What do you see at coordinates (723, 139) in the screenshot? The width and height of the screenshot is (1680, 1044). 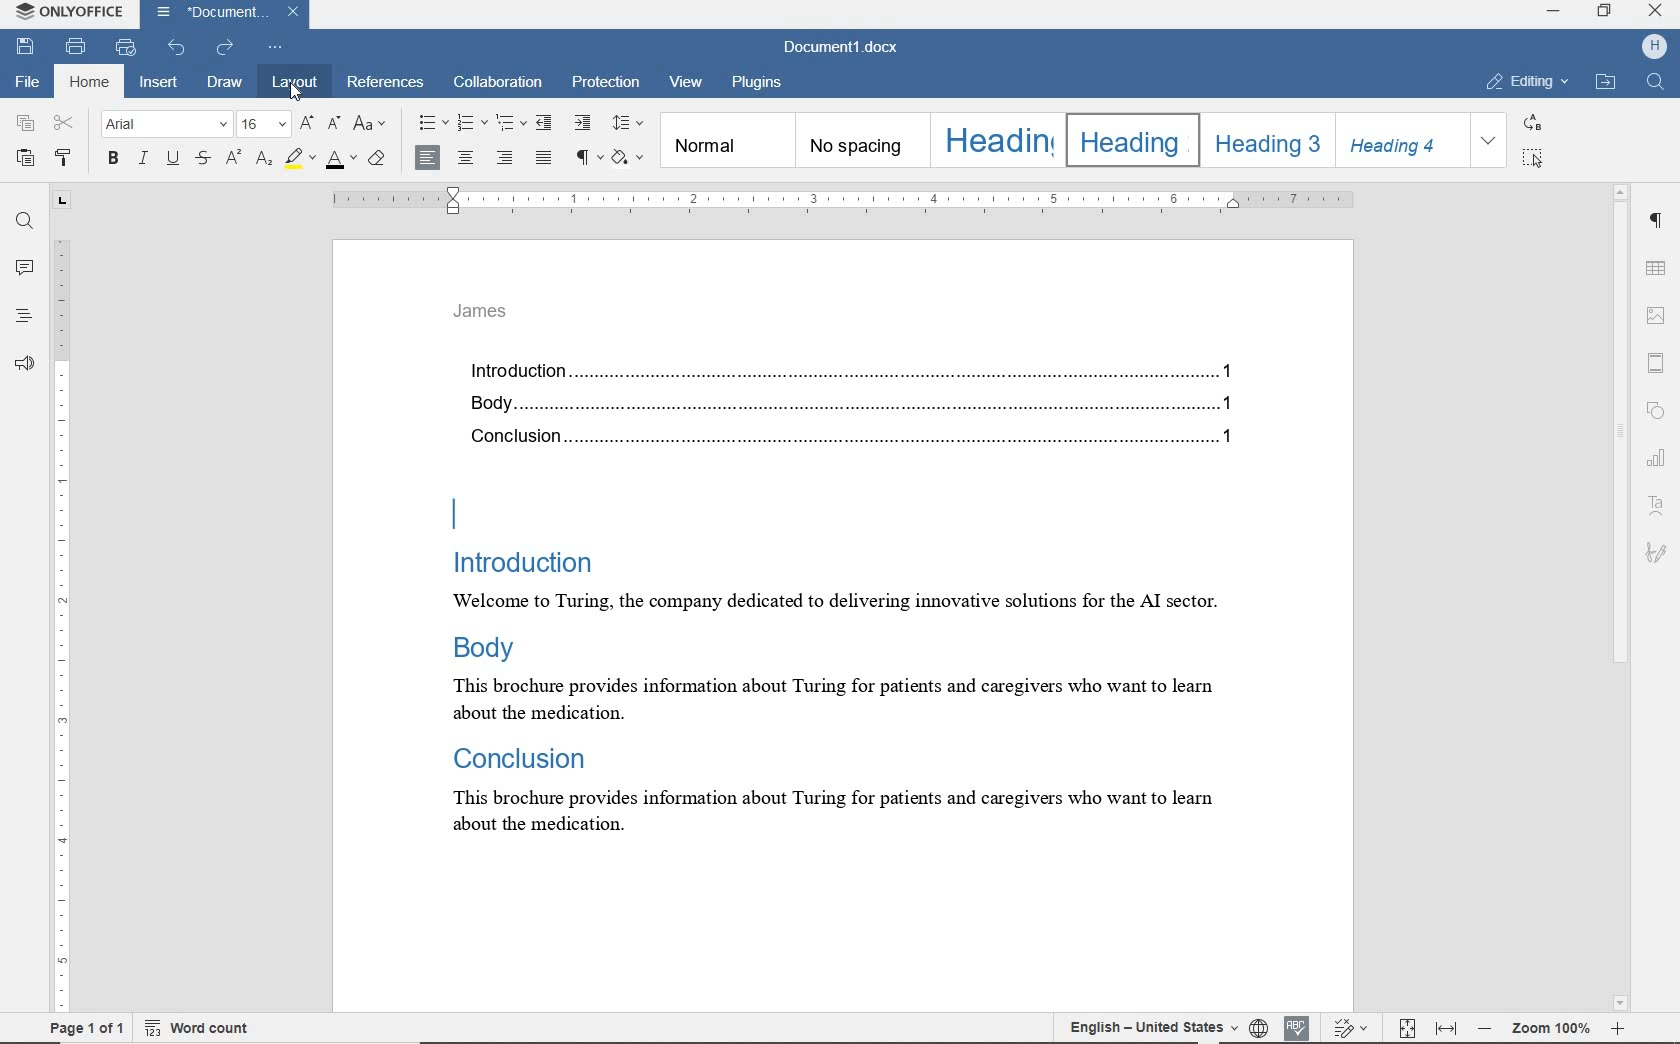 I see `NORMAL` at bounding box center [723, 139].